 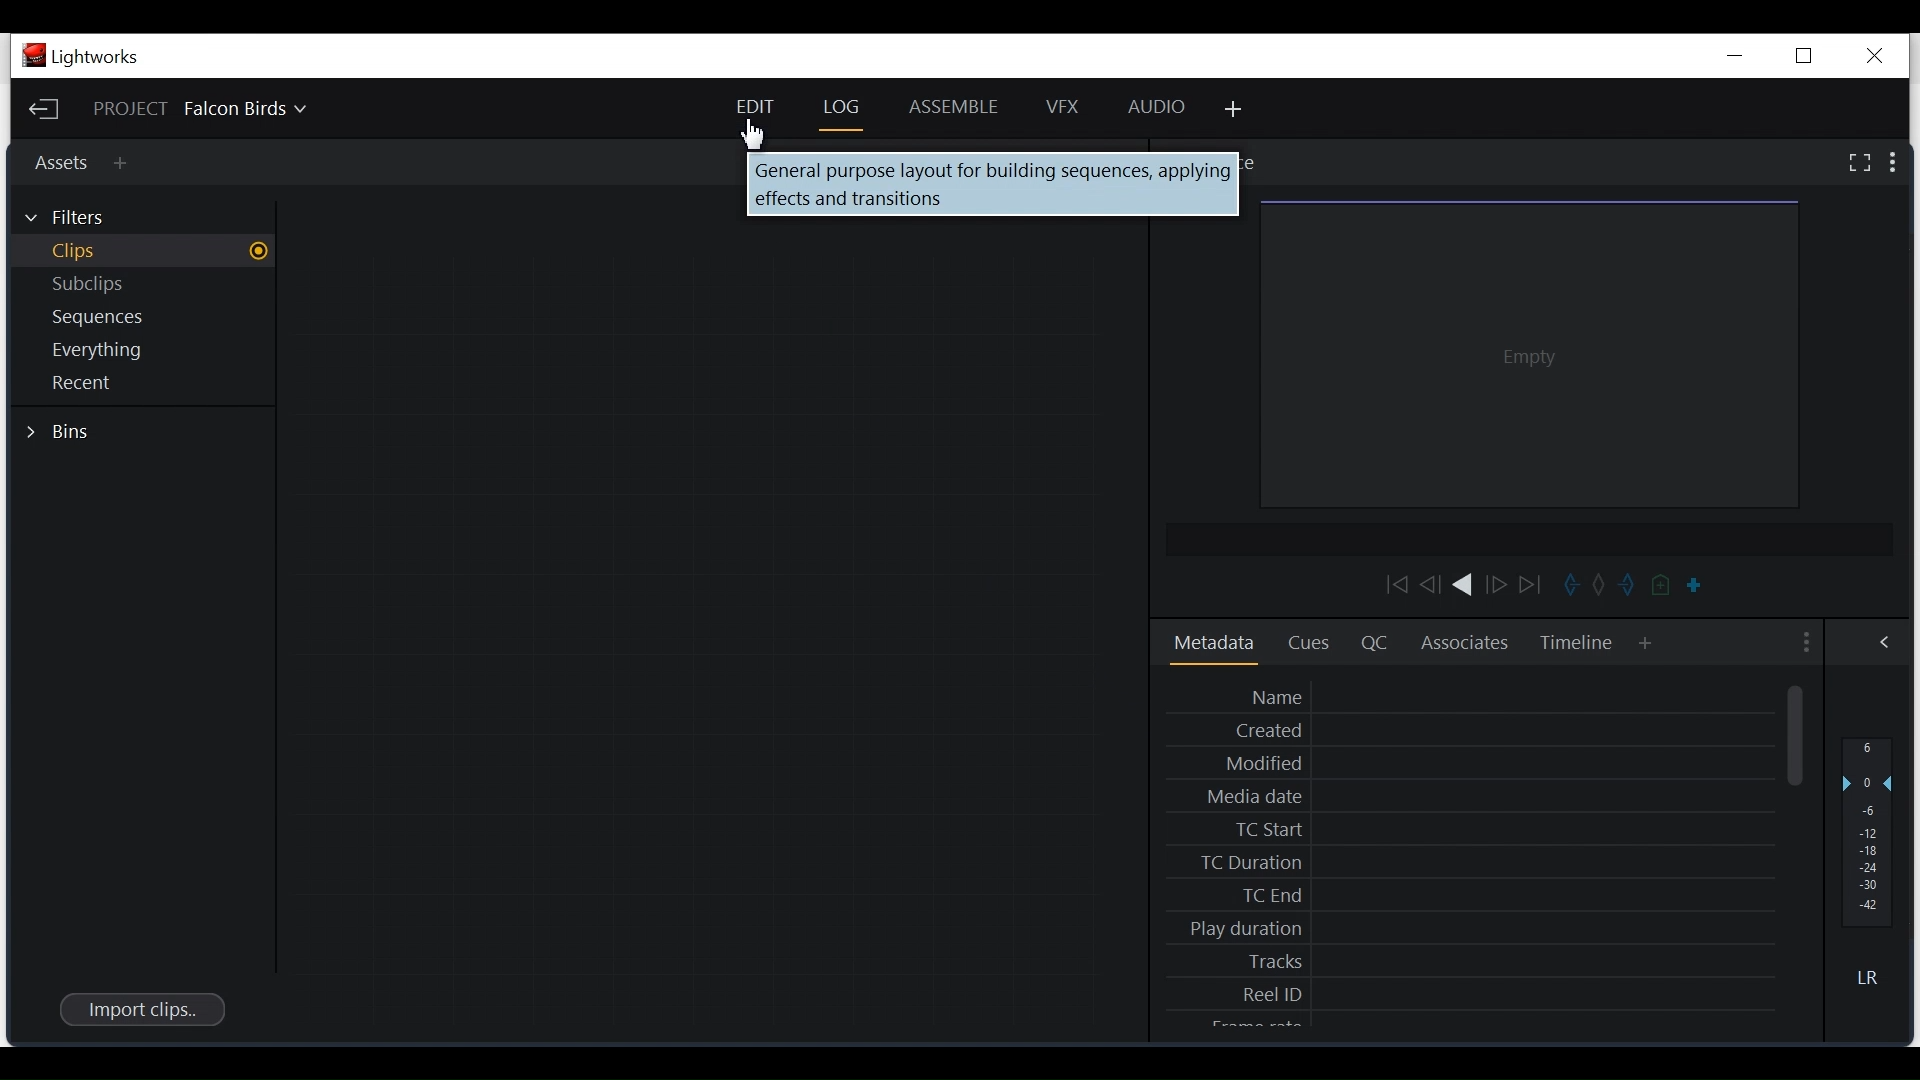 I want to click on Fullscreen, so click(x=1858, y=162).